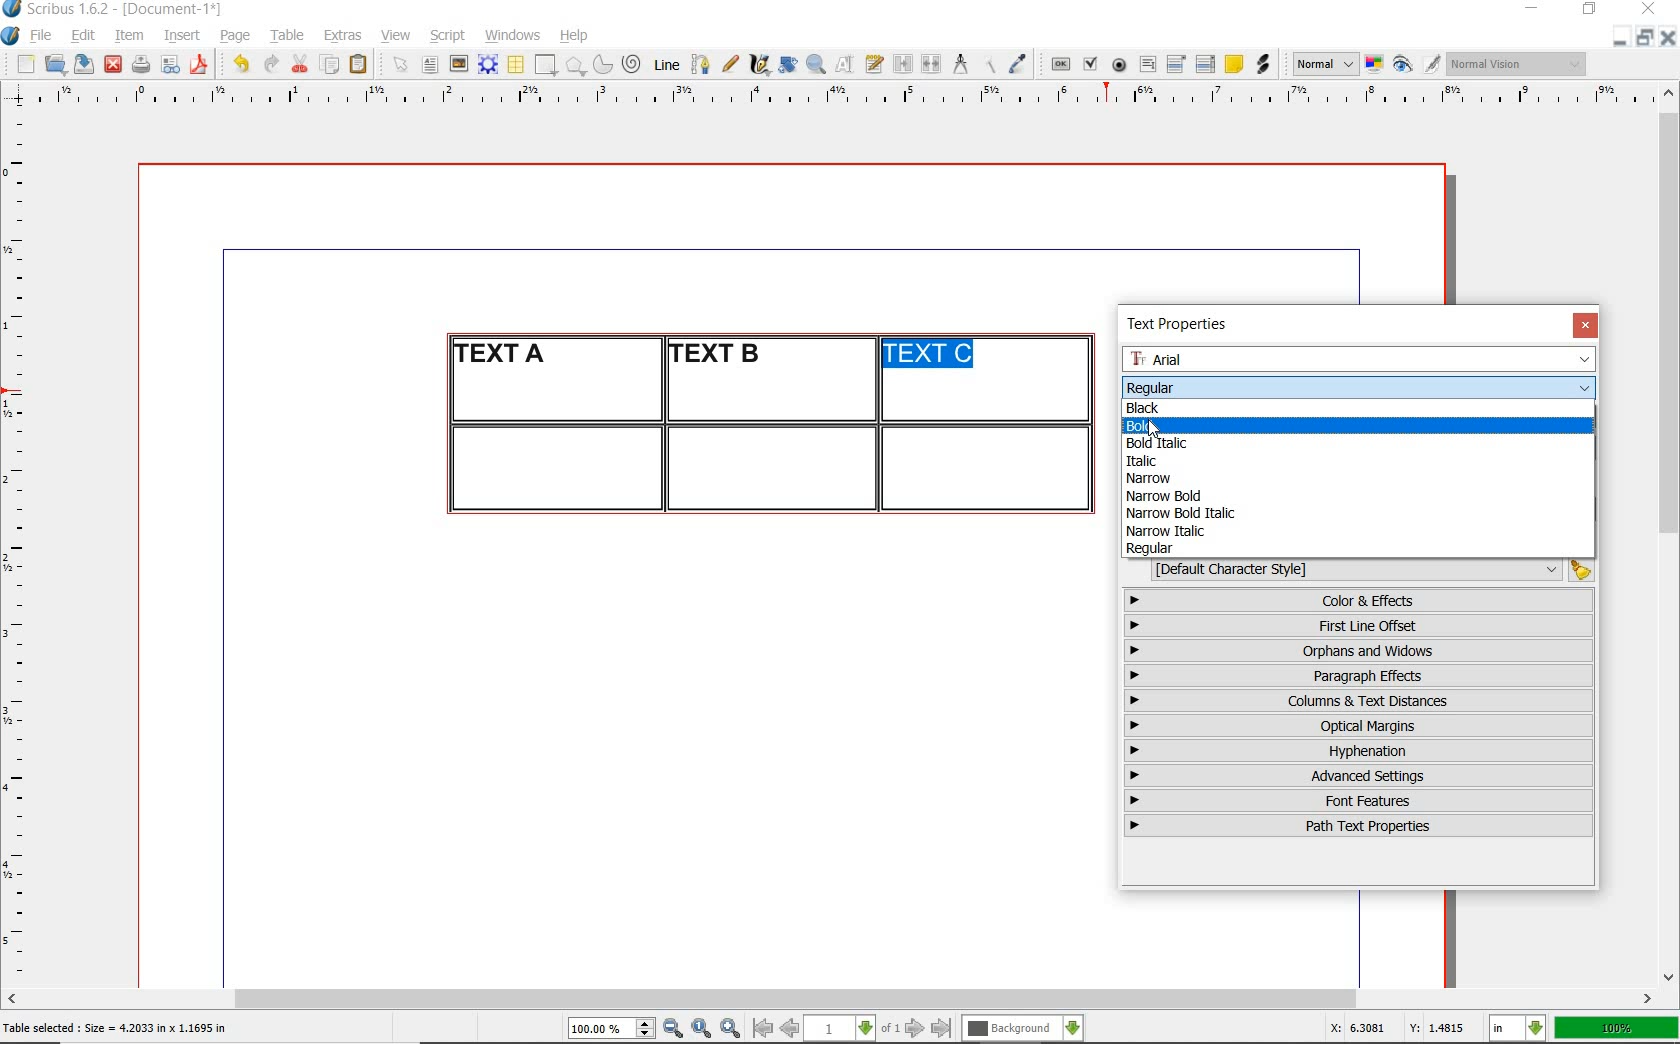 This screenshot has width=1680, height=1044. I want to click on text highlighted, so click(931, 355).